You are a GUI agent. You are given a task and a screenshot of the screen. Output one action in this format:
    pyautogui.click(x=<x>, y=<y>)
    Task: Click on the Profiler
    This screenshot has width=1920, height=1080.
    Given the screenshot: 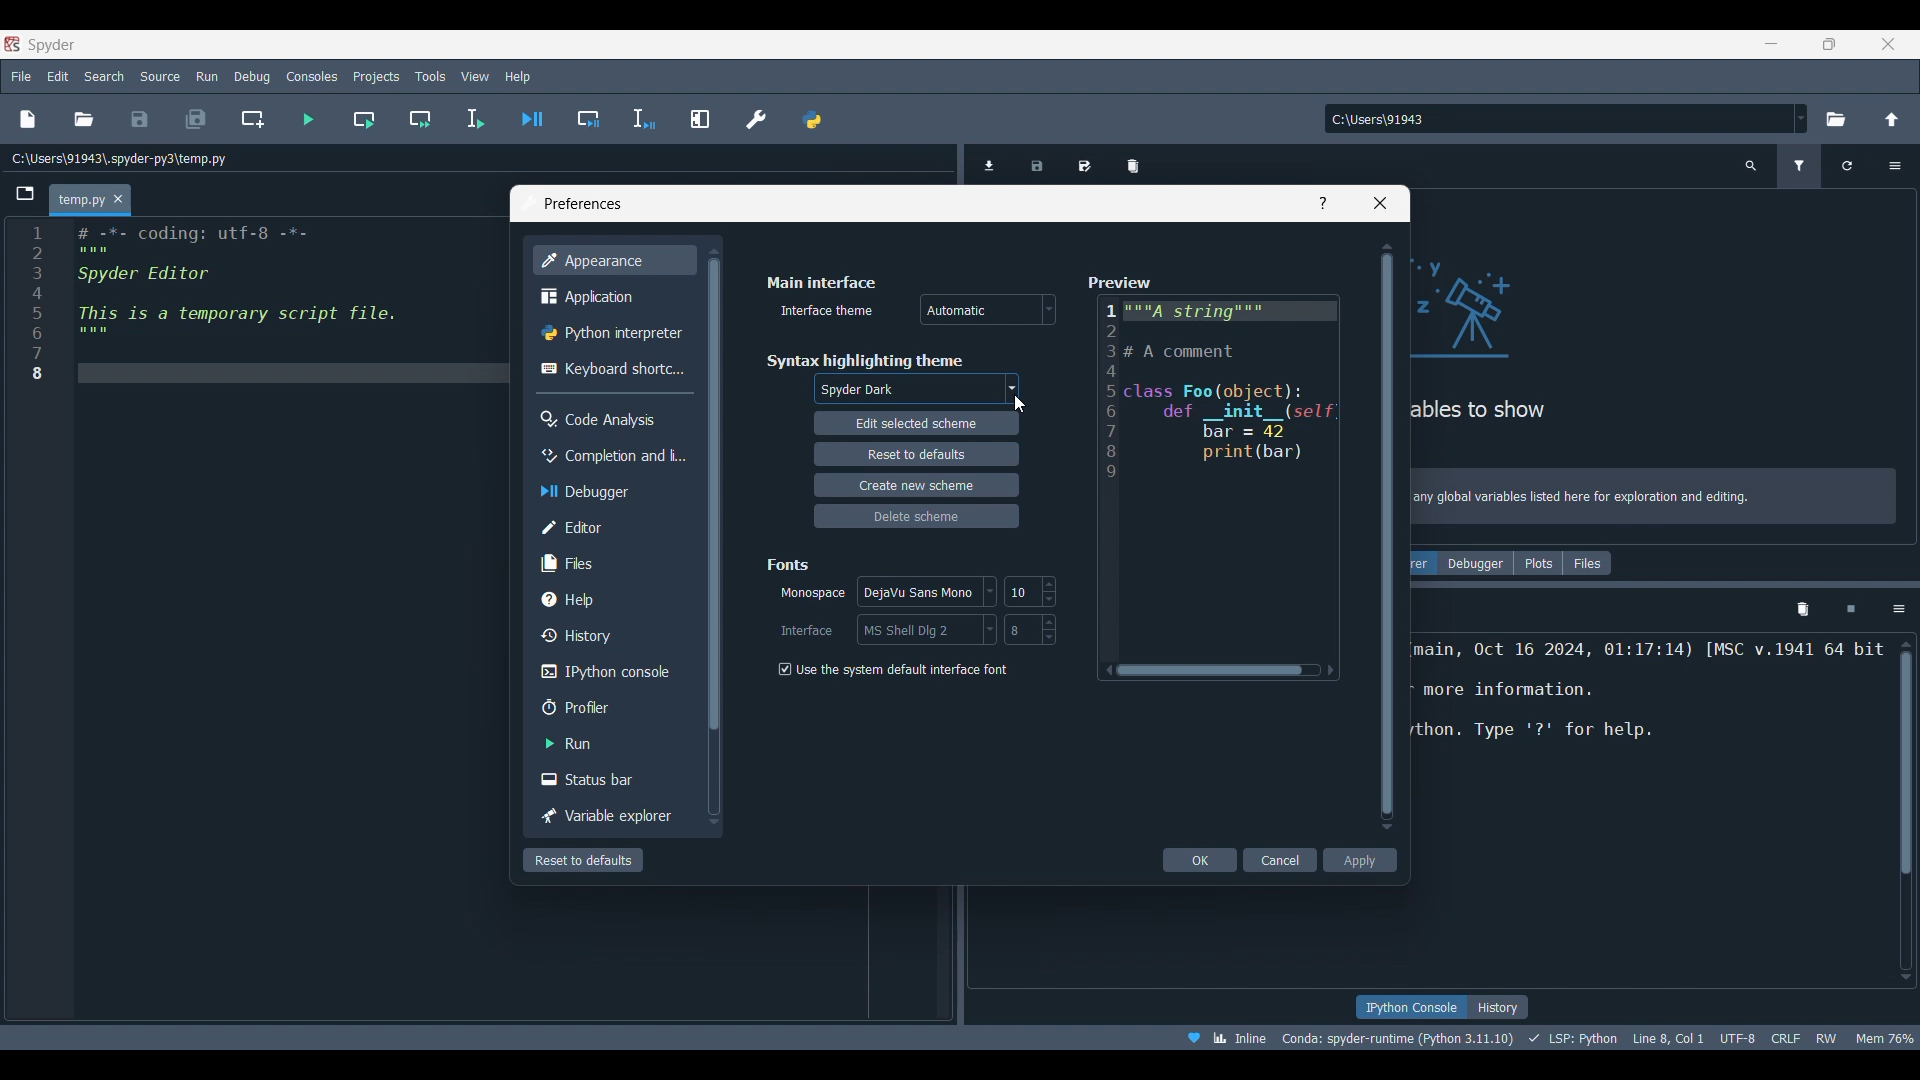 What is the action you would take?
    pyautogui.click(x=611, y=707)
    